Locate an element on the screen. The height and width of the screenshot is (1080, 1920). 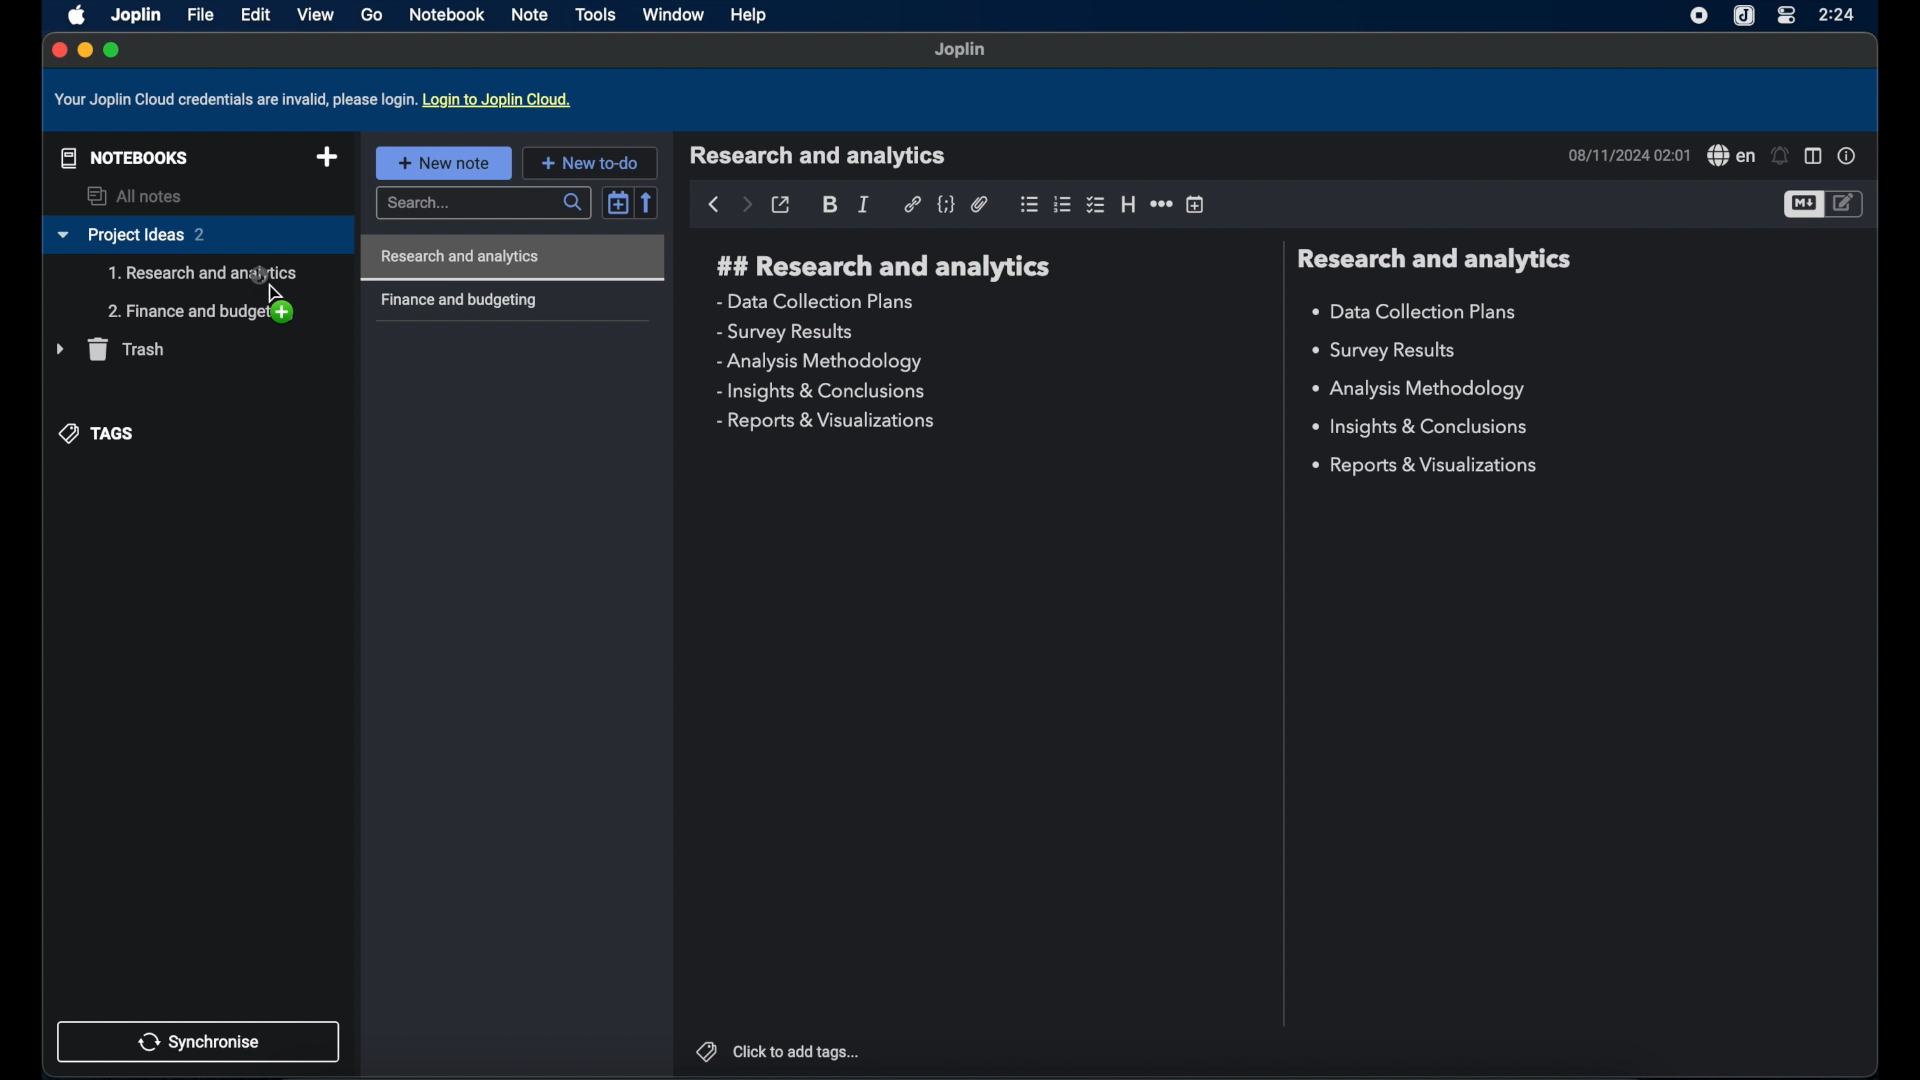
italic is located at coordinates (865, 204).